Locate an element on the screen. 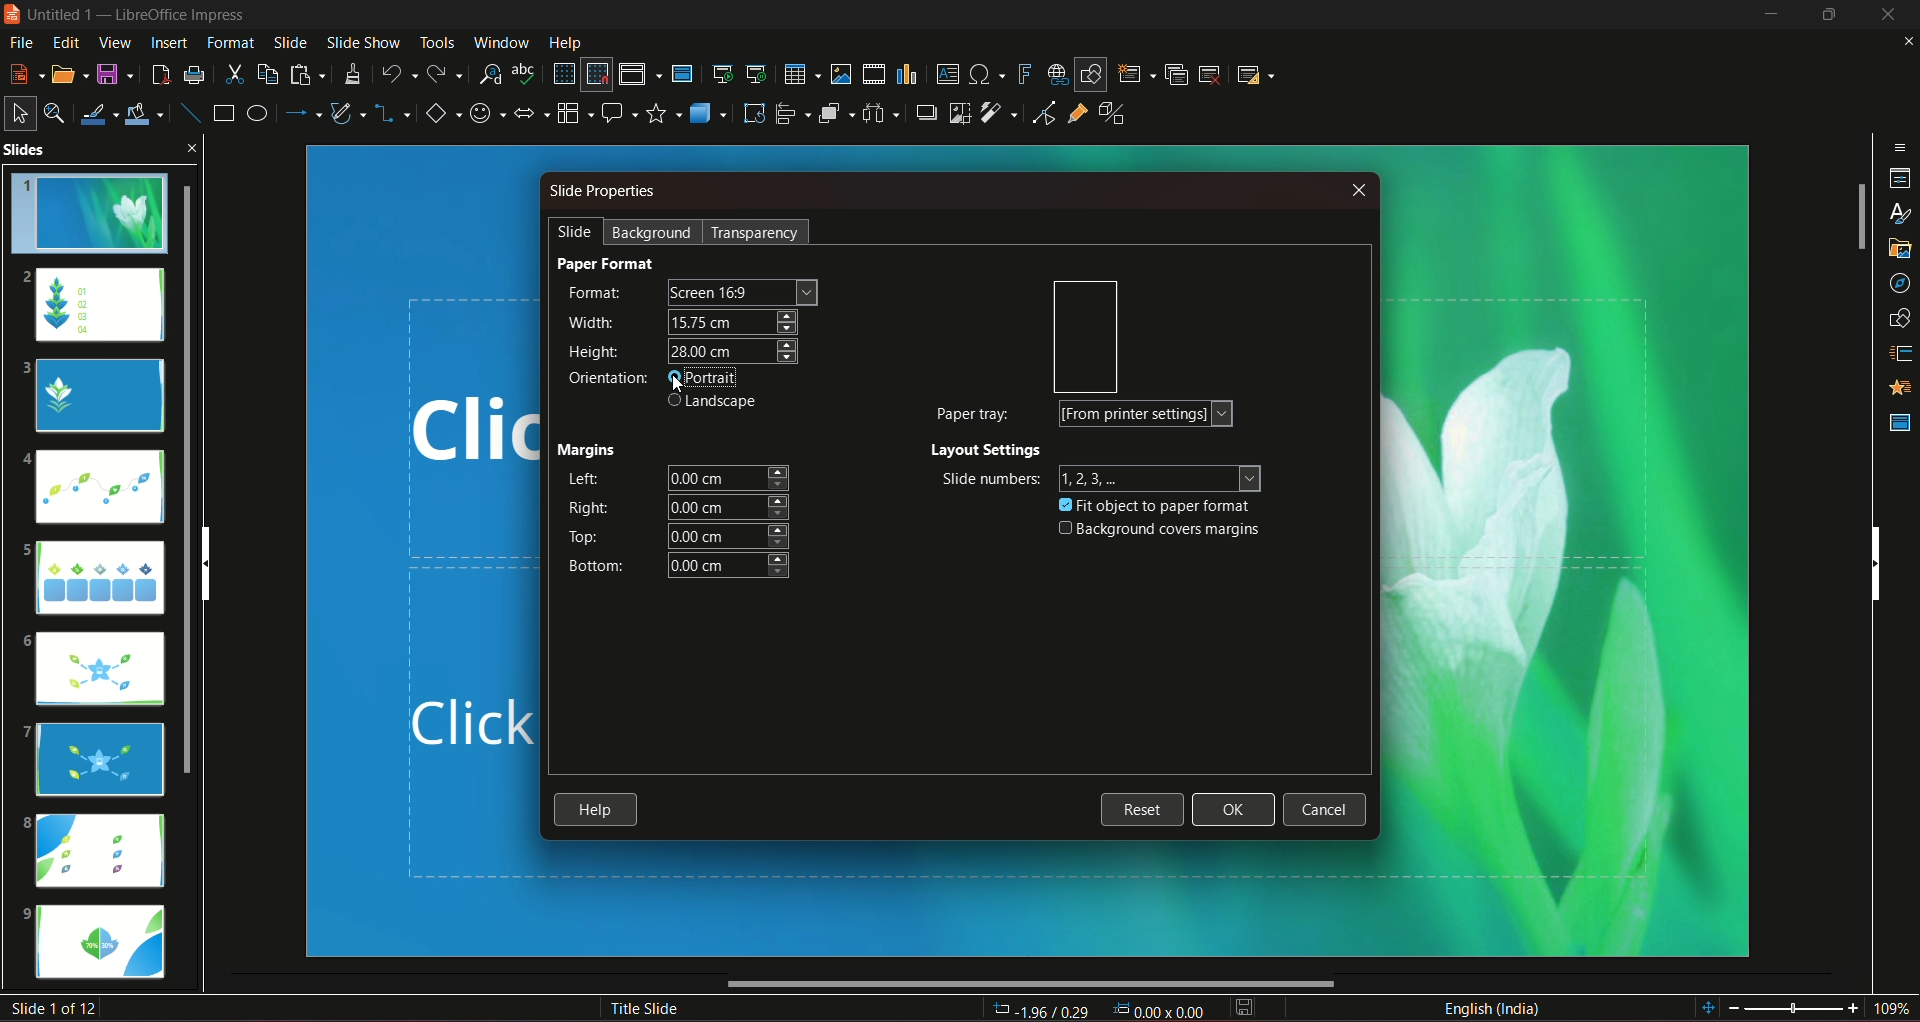 This screenshot has width=1920, height=1022. slide 4 is located at coordinates (96, 490).